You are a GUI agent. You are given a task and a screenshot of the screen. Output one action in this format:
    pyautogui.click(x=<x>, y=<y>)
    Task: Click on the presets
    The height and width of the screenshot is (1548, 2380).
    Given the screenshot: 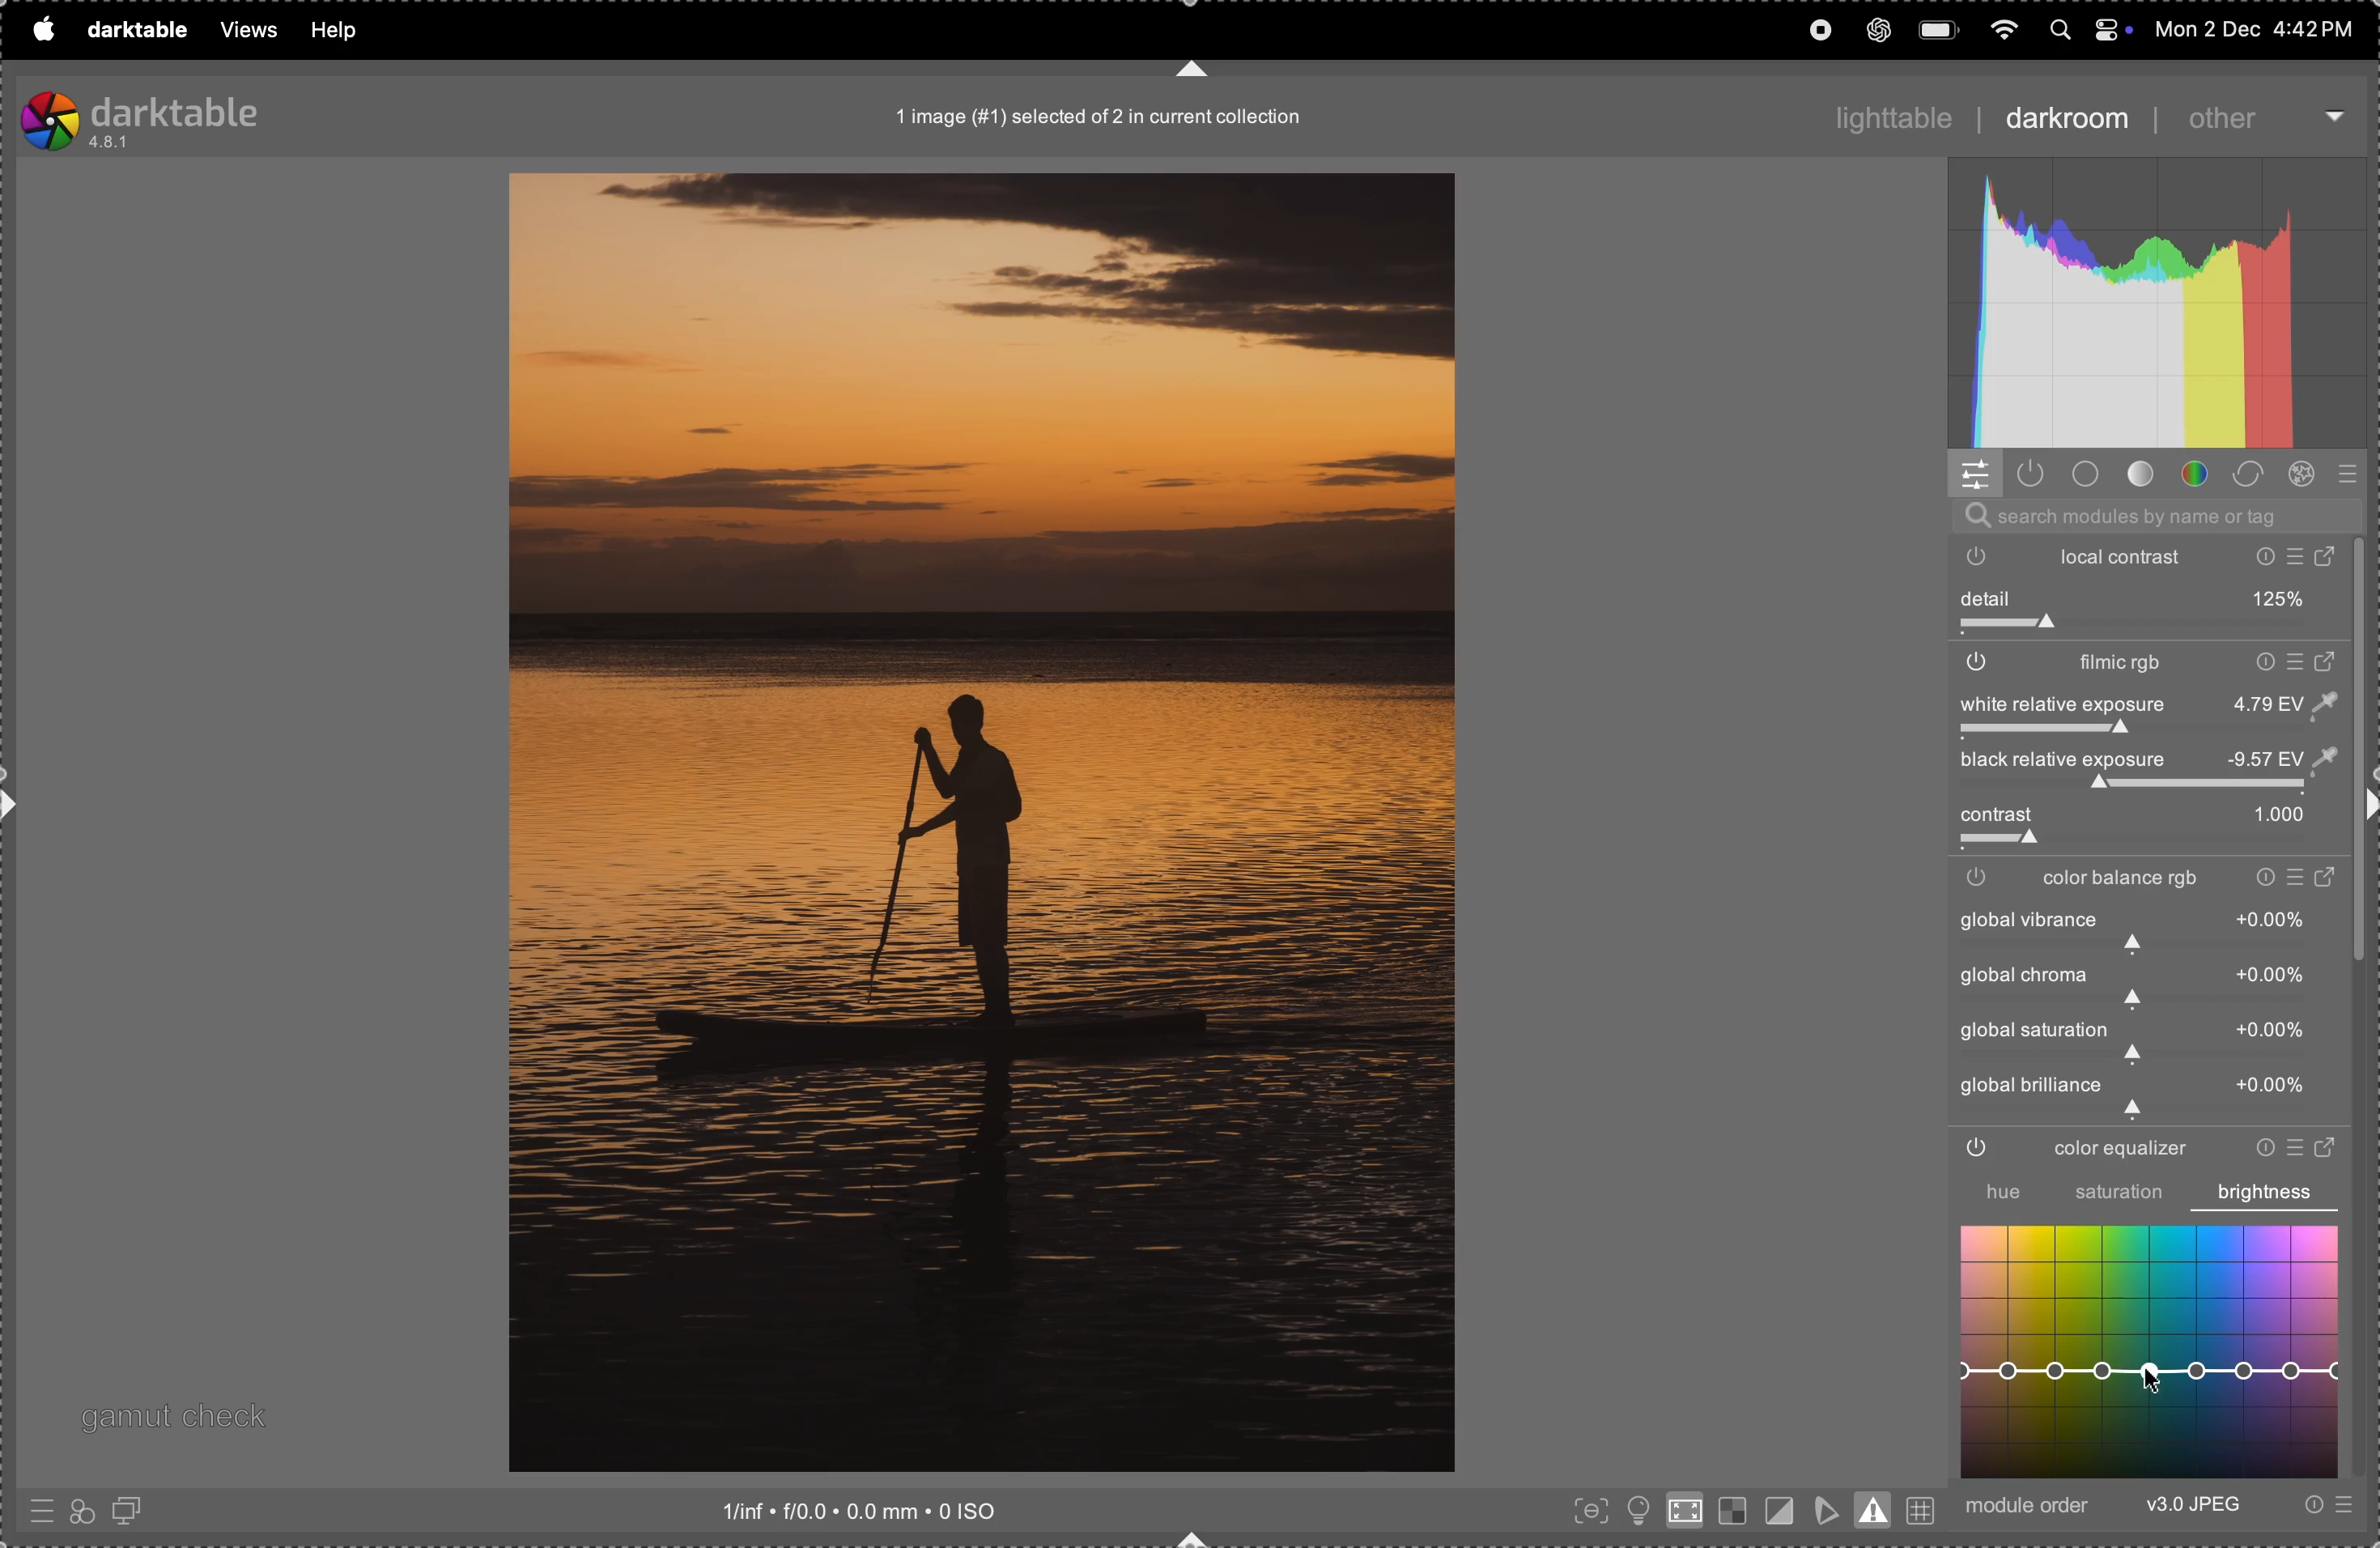 What is the action you would take?
    pyautogui.click(x=2325, y=1507)
    